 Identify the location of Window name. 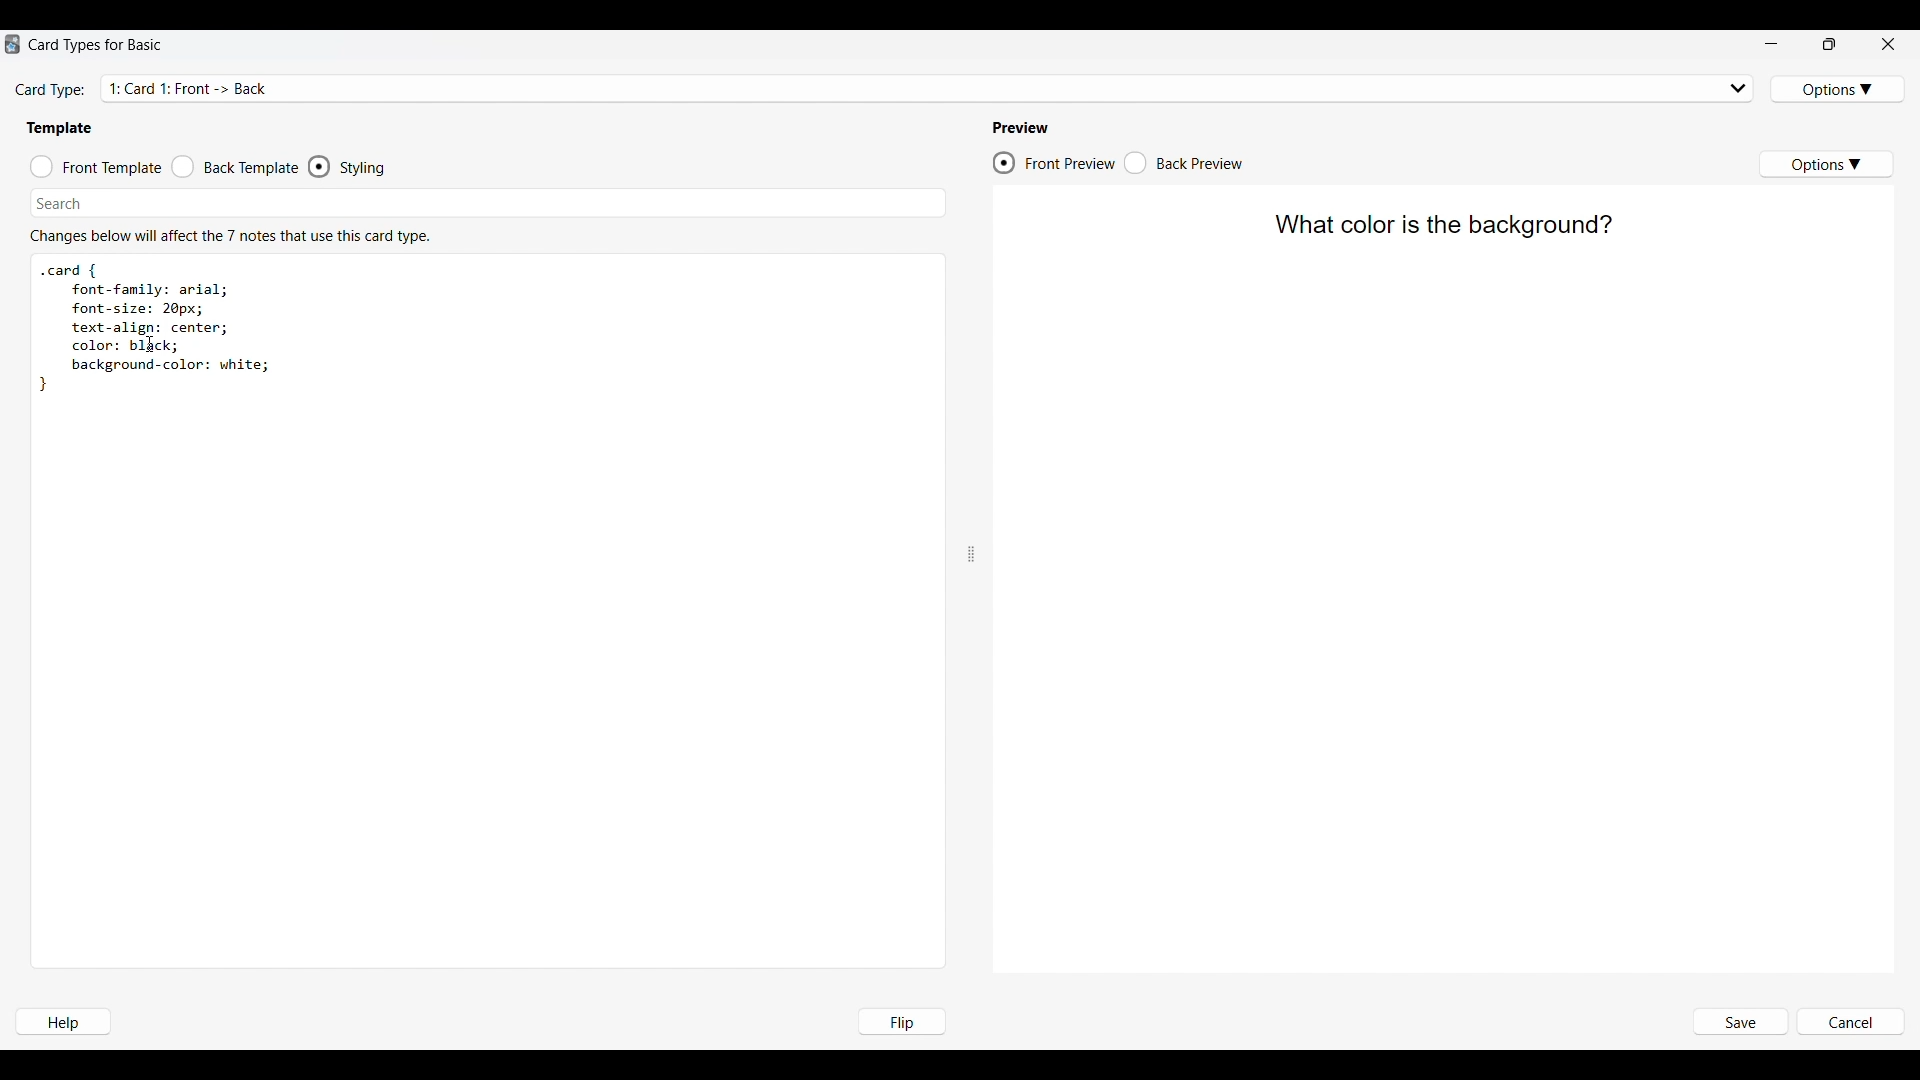
(98, 45).